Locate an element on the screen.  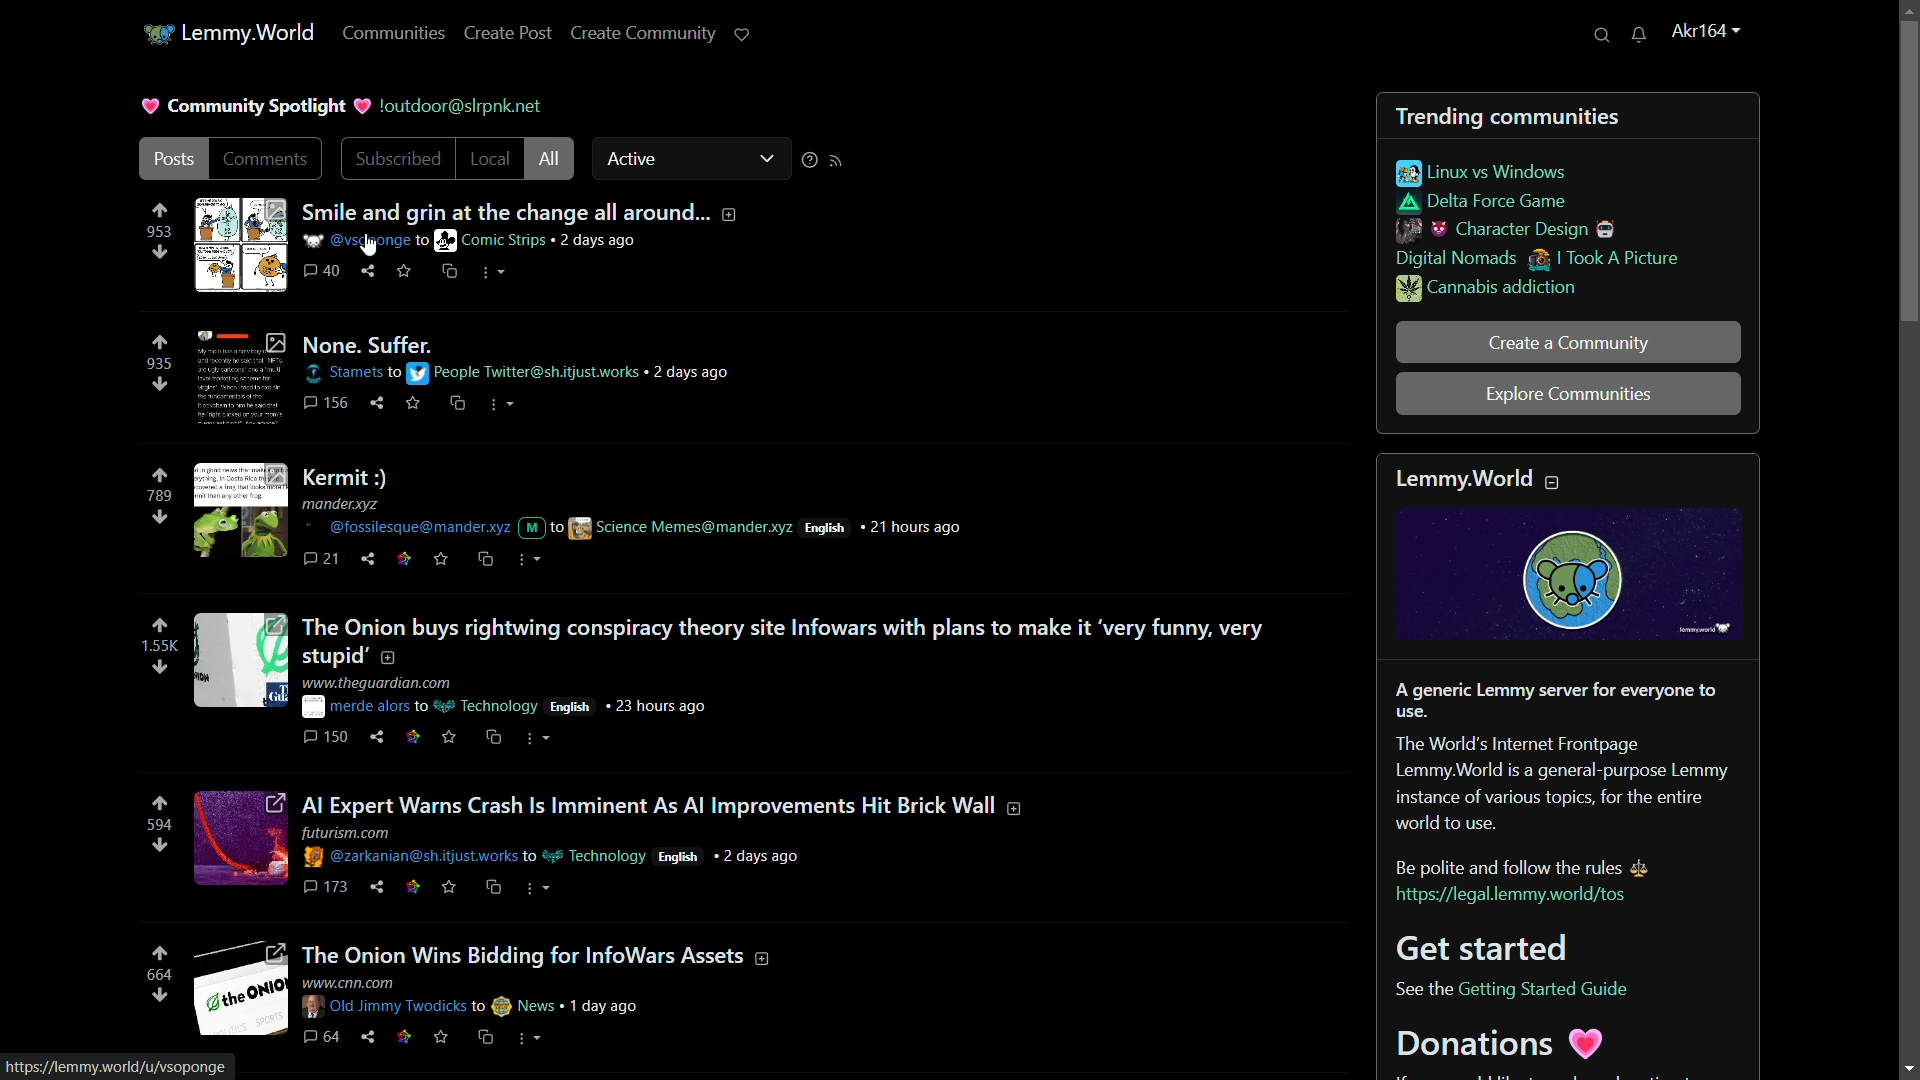
post-3 is located at coordinates (351, 479).